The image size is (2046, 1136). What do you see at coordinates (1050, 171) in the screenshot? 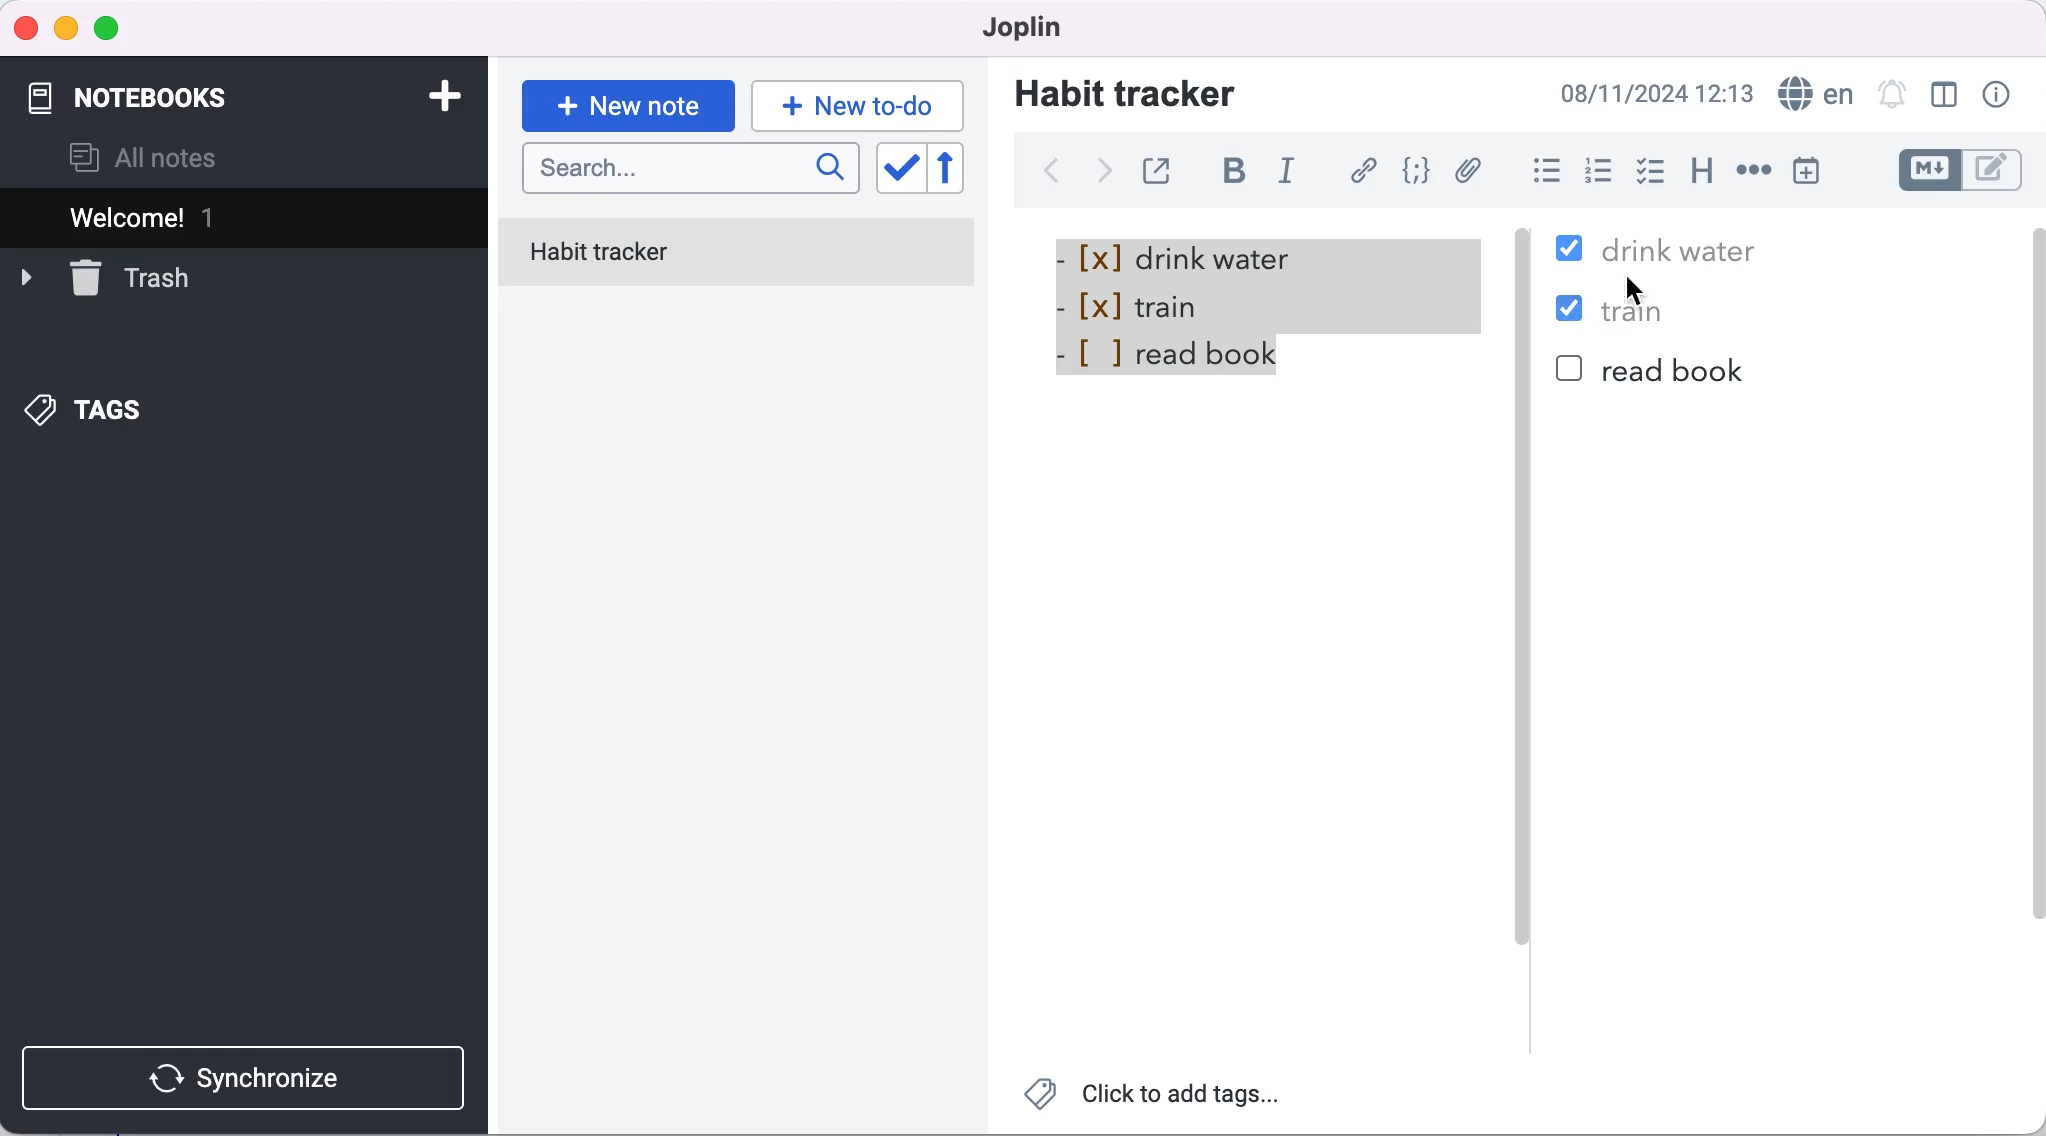
I see `back` at bounding box center [1050, 171].